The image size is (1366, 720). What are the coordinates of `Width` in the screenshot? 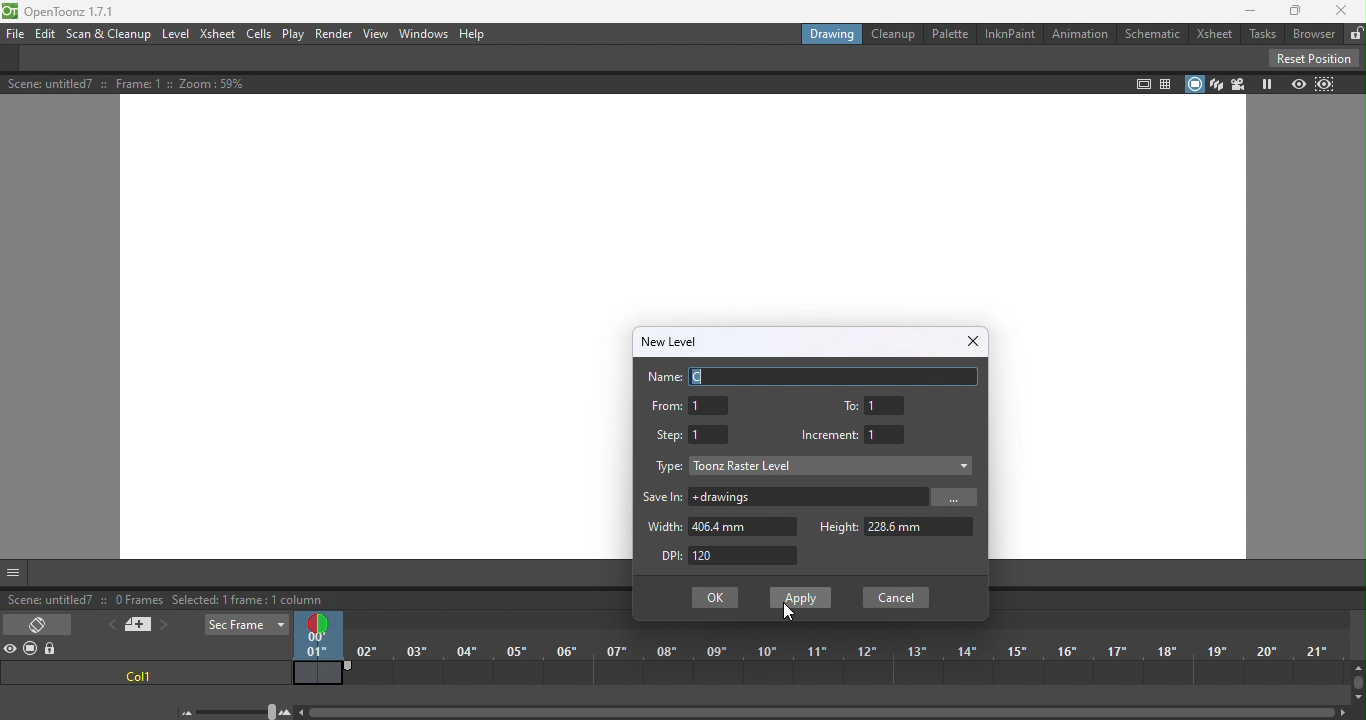 It's located at (719, 527).